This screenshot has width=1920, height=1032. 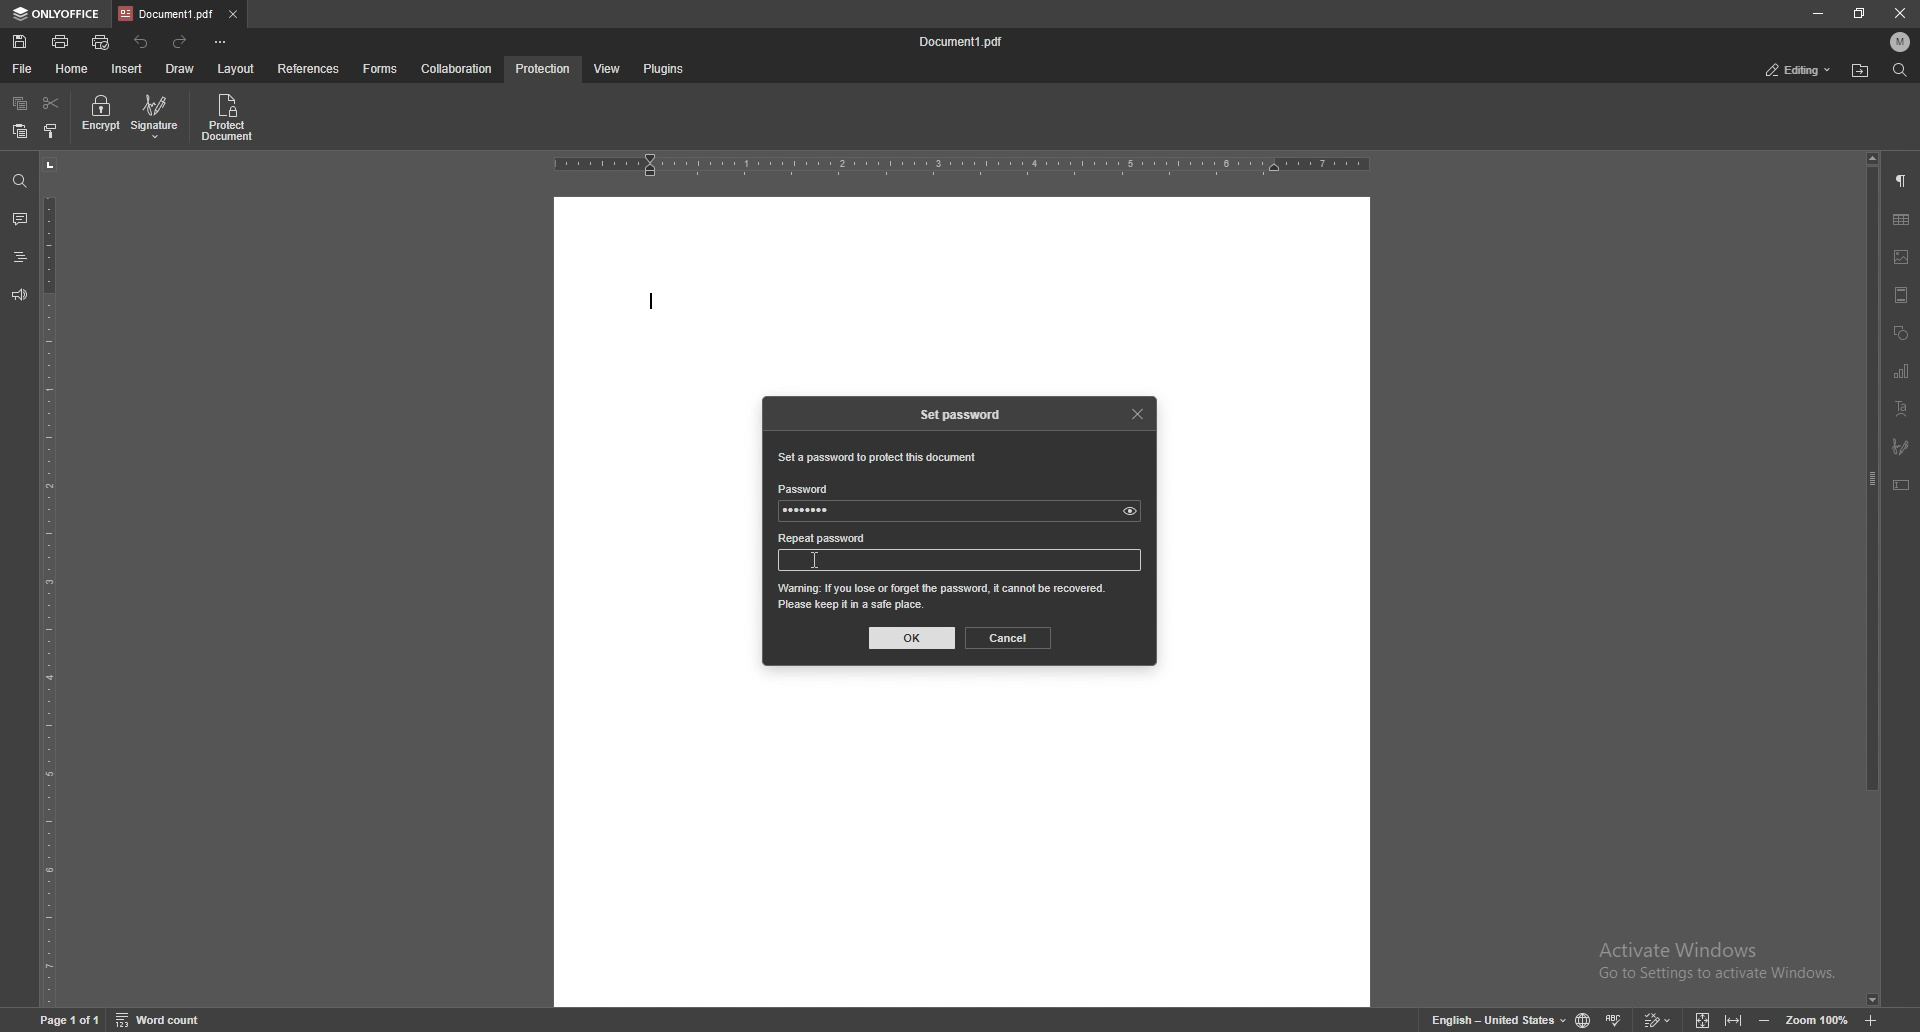 What do you see at coordinates (19, 104) in the screenshot?
I see `copy` at bounding box center [19, 104].